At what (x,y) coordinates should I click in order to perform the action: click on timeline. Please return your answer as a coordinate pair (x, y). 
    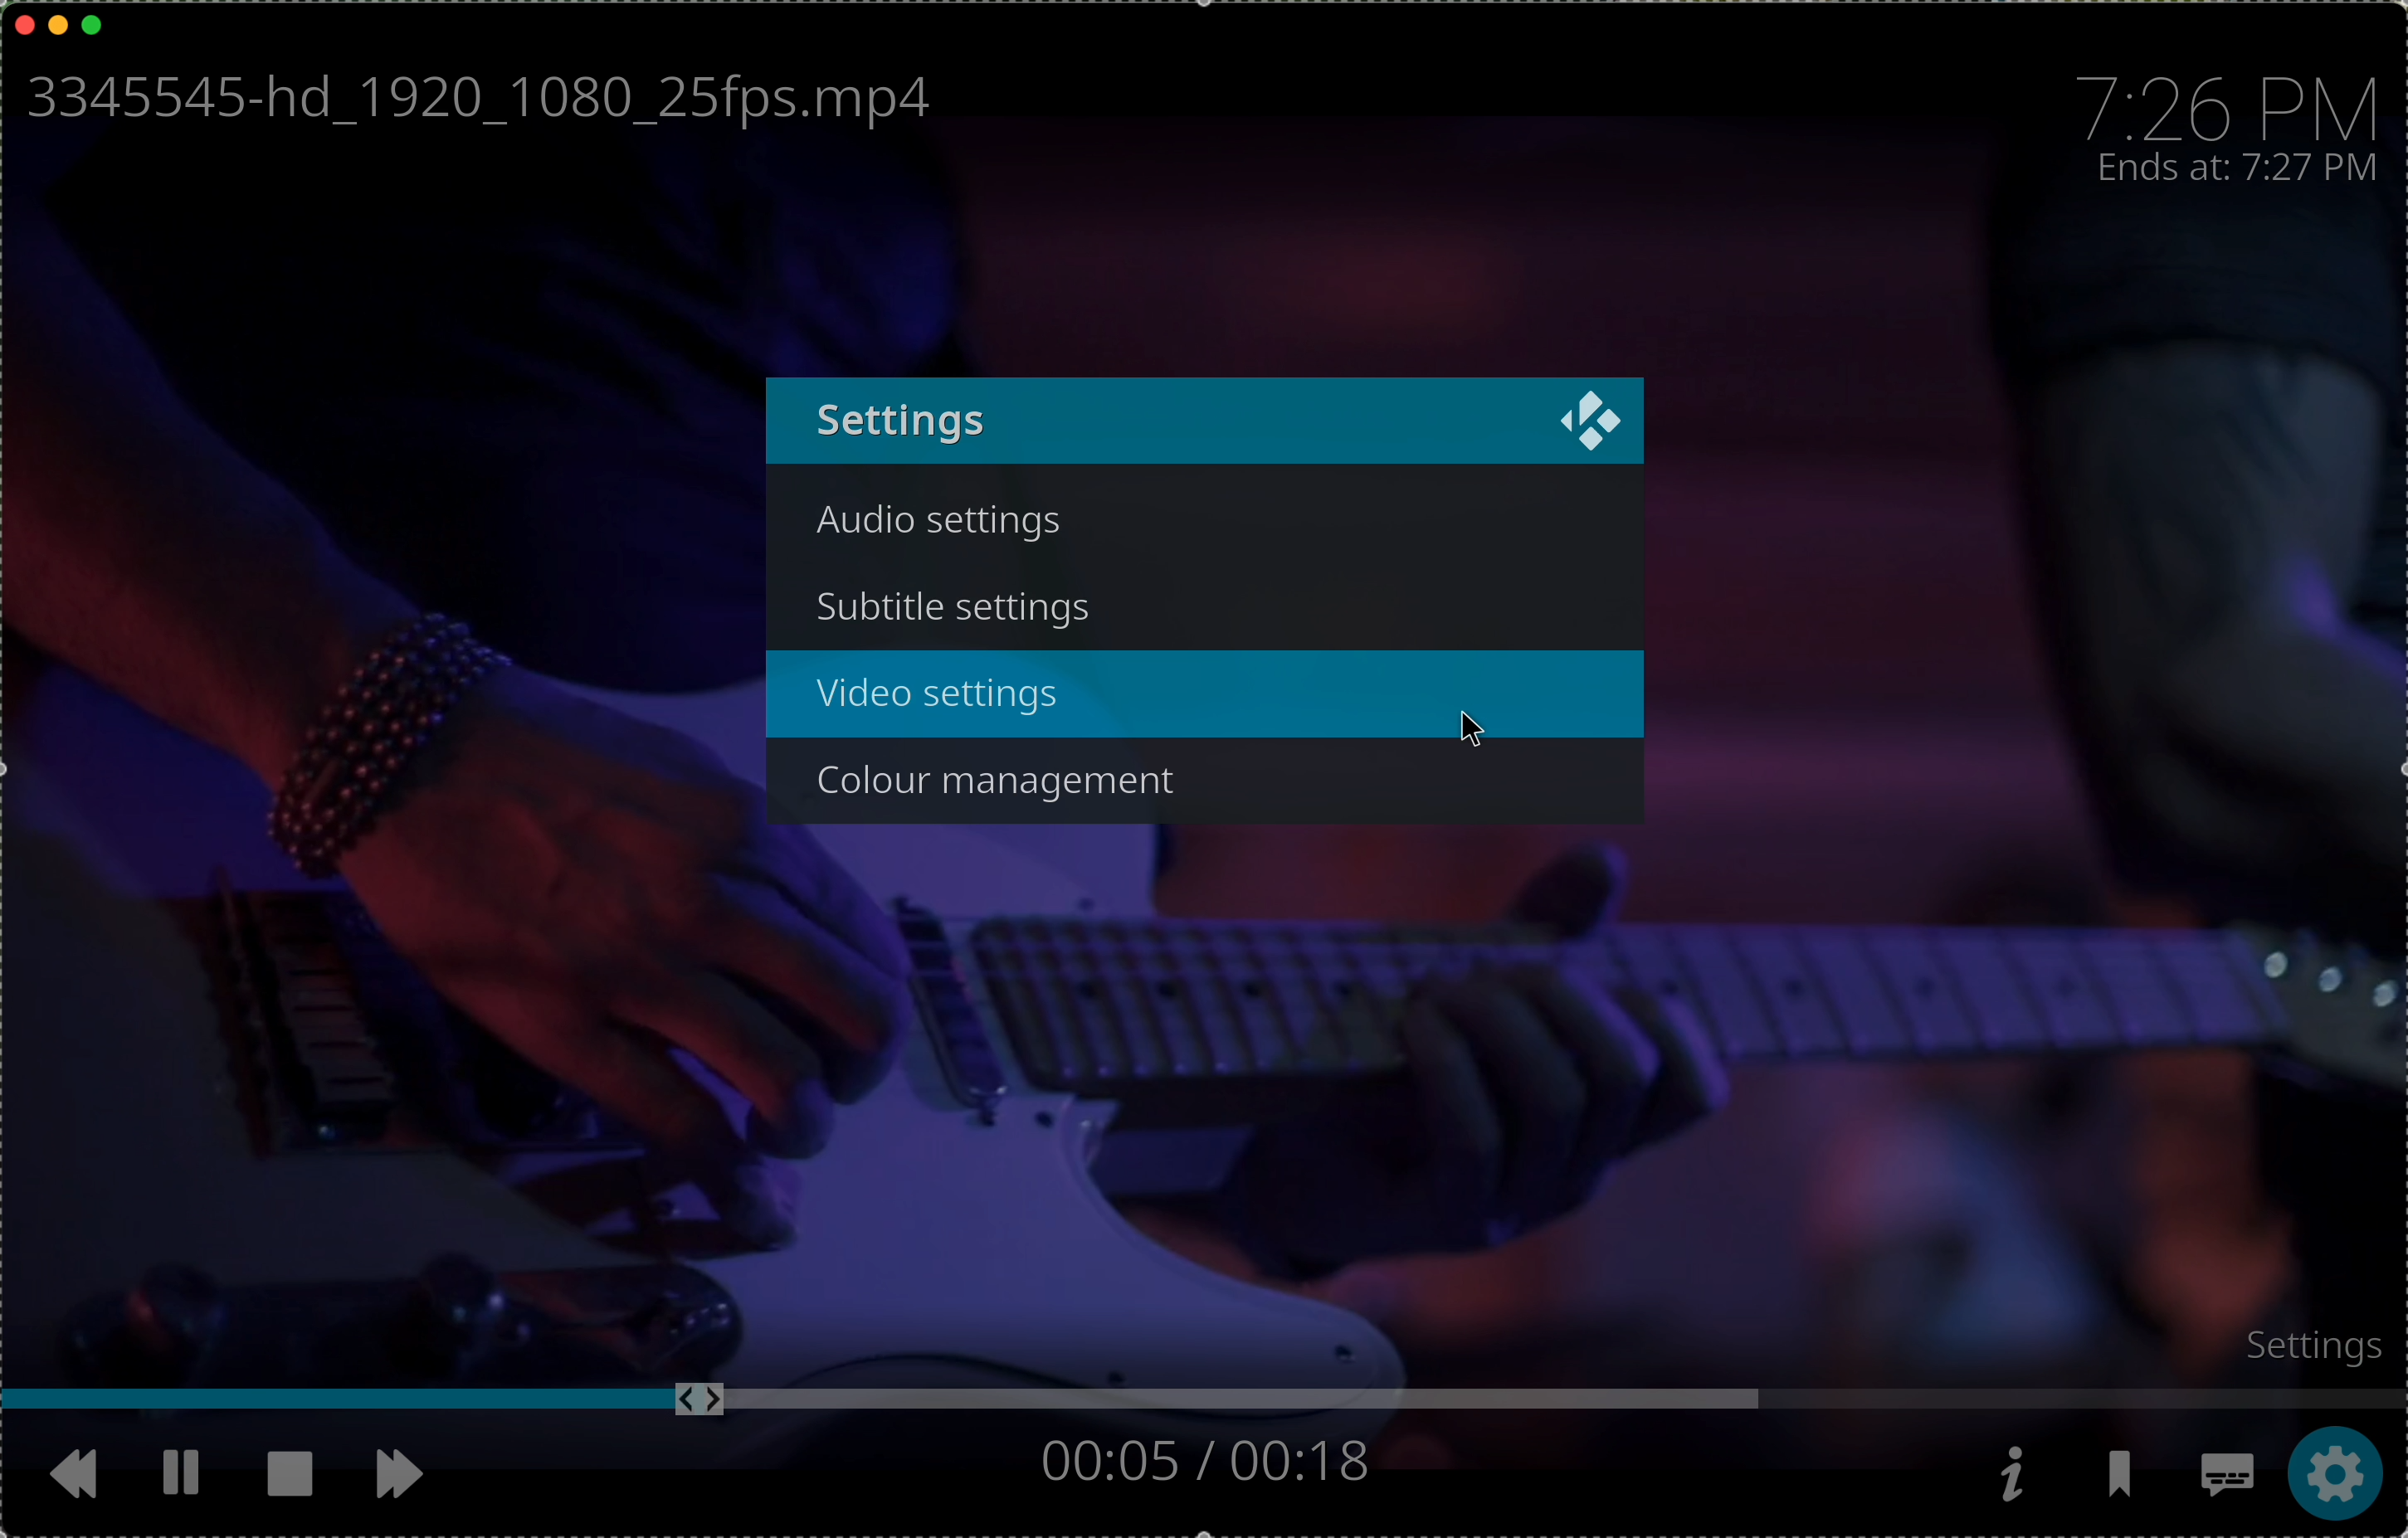
    Looking at the image, I should click on (1204, 1403).